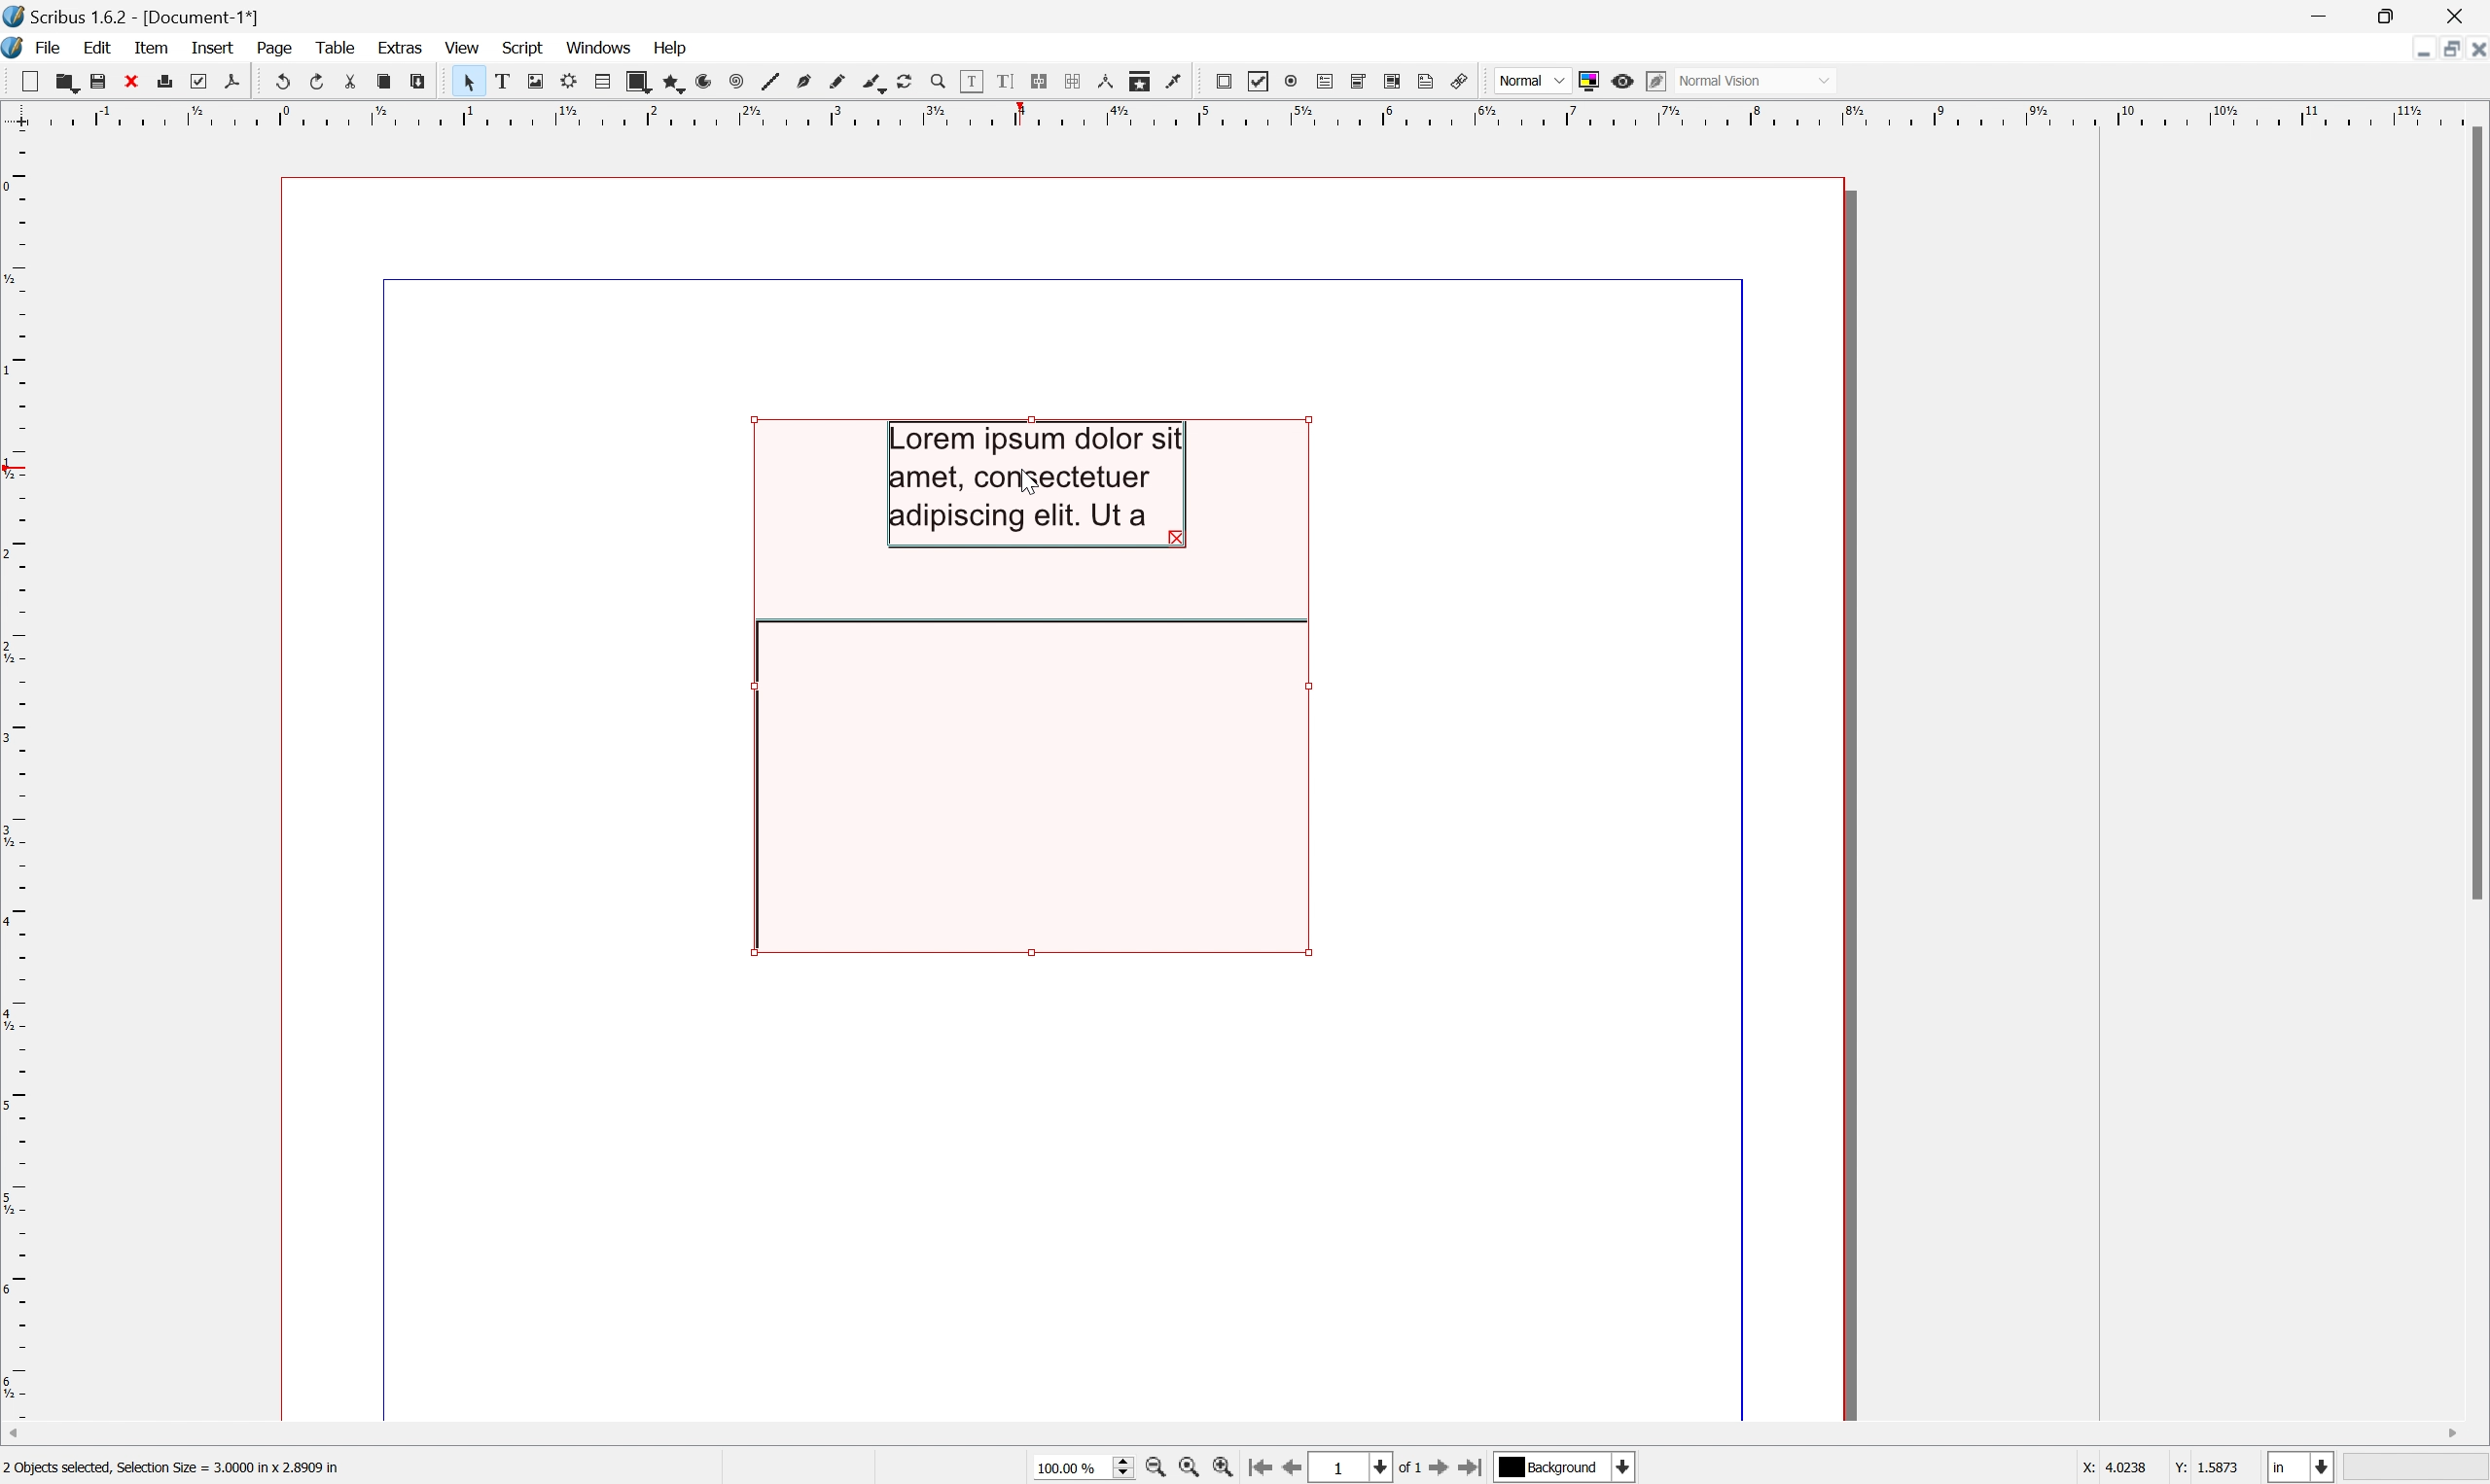 The height and width of the screenshot is (1484, 2490). Describe the element at coordinates (164, 82) in the screenshot. I see `Print` at that location.